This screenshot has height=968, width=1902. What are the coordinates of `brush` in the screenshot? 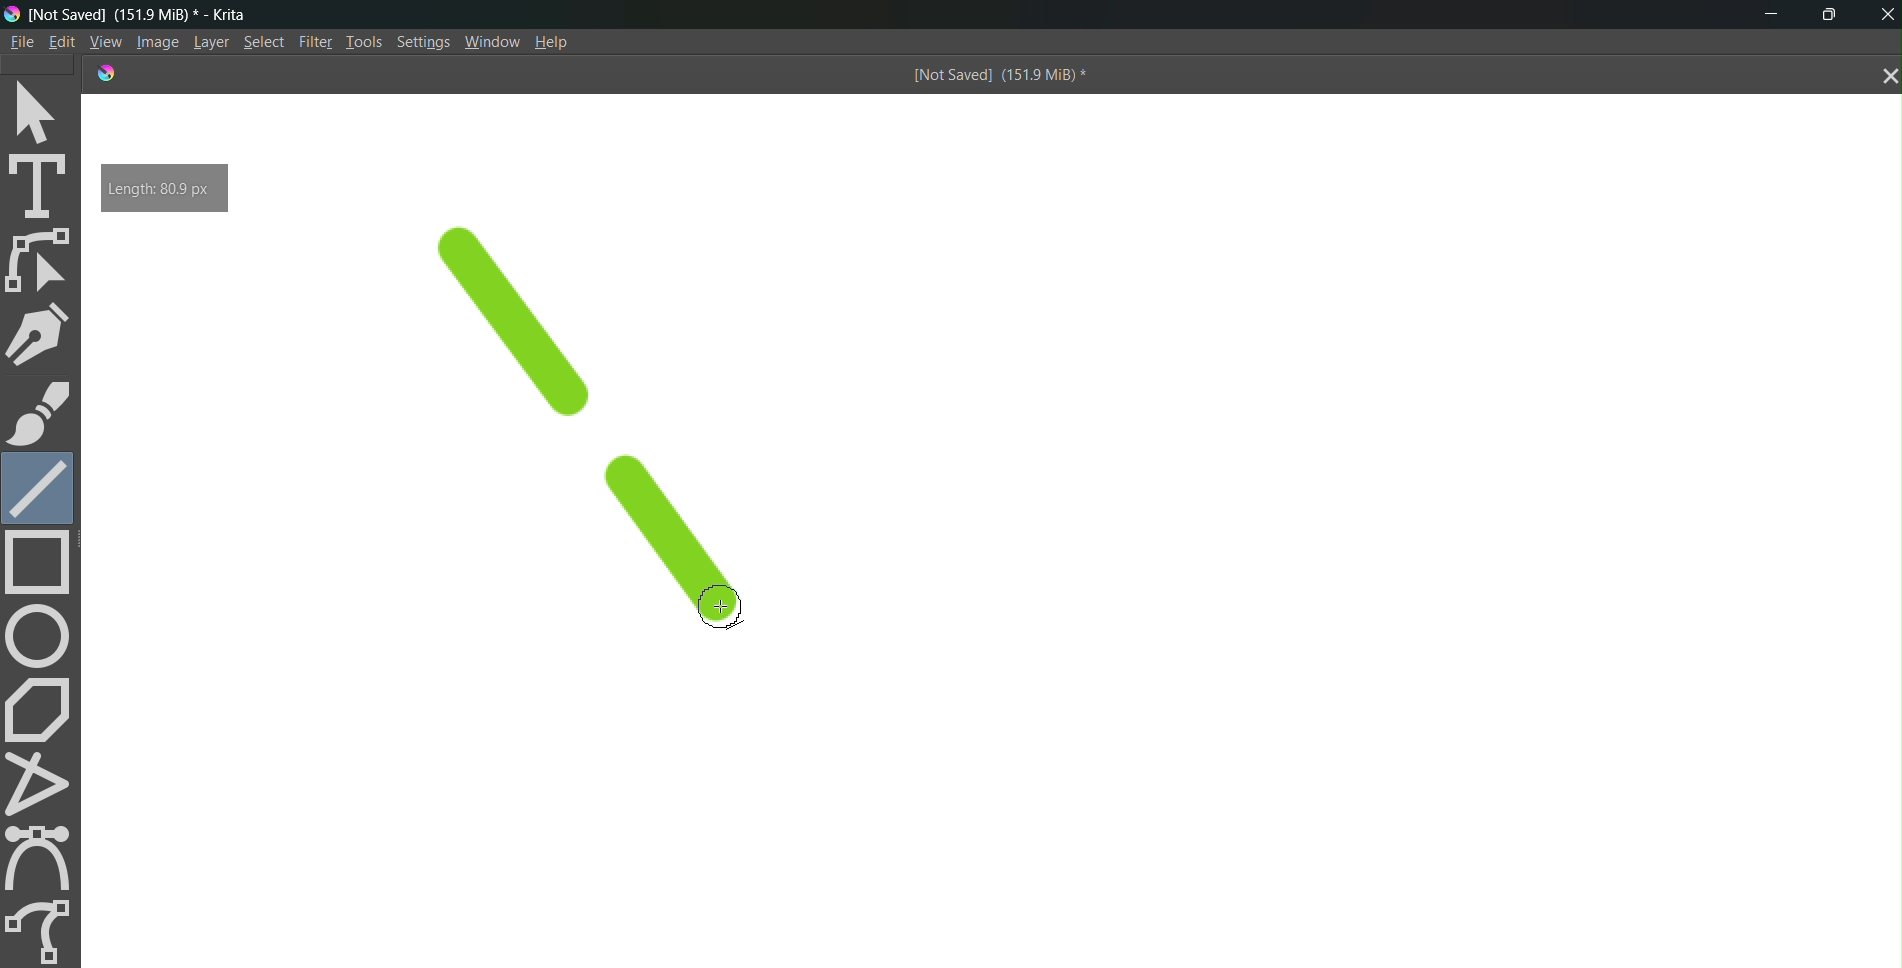 It's located at (39, 413).